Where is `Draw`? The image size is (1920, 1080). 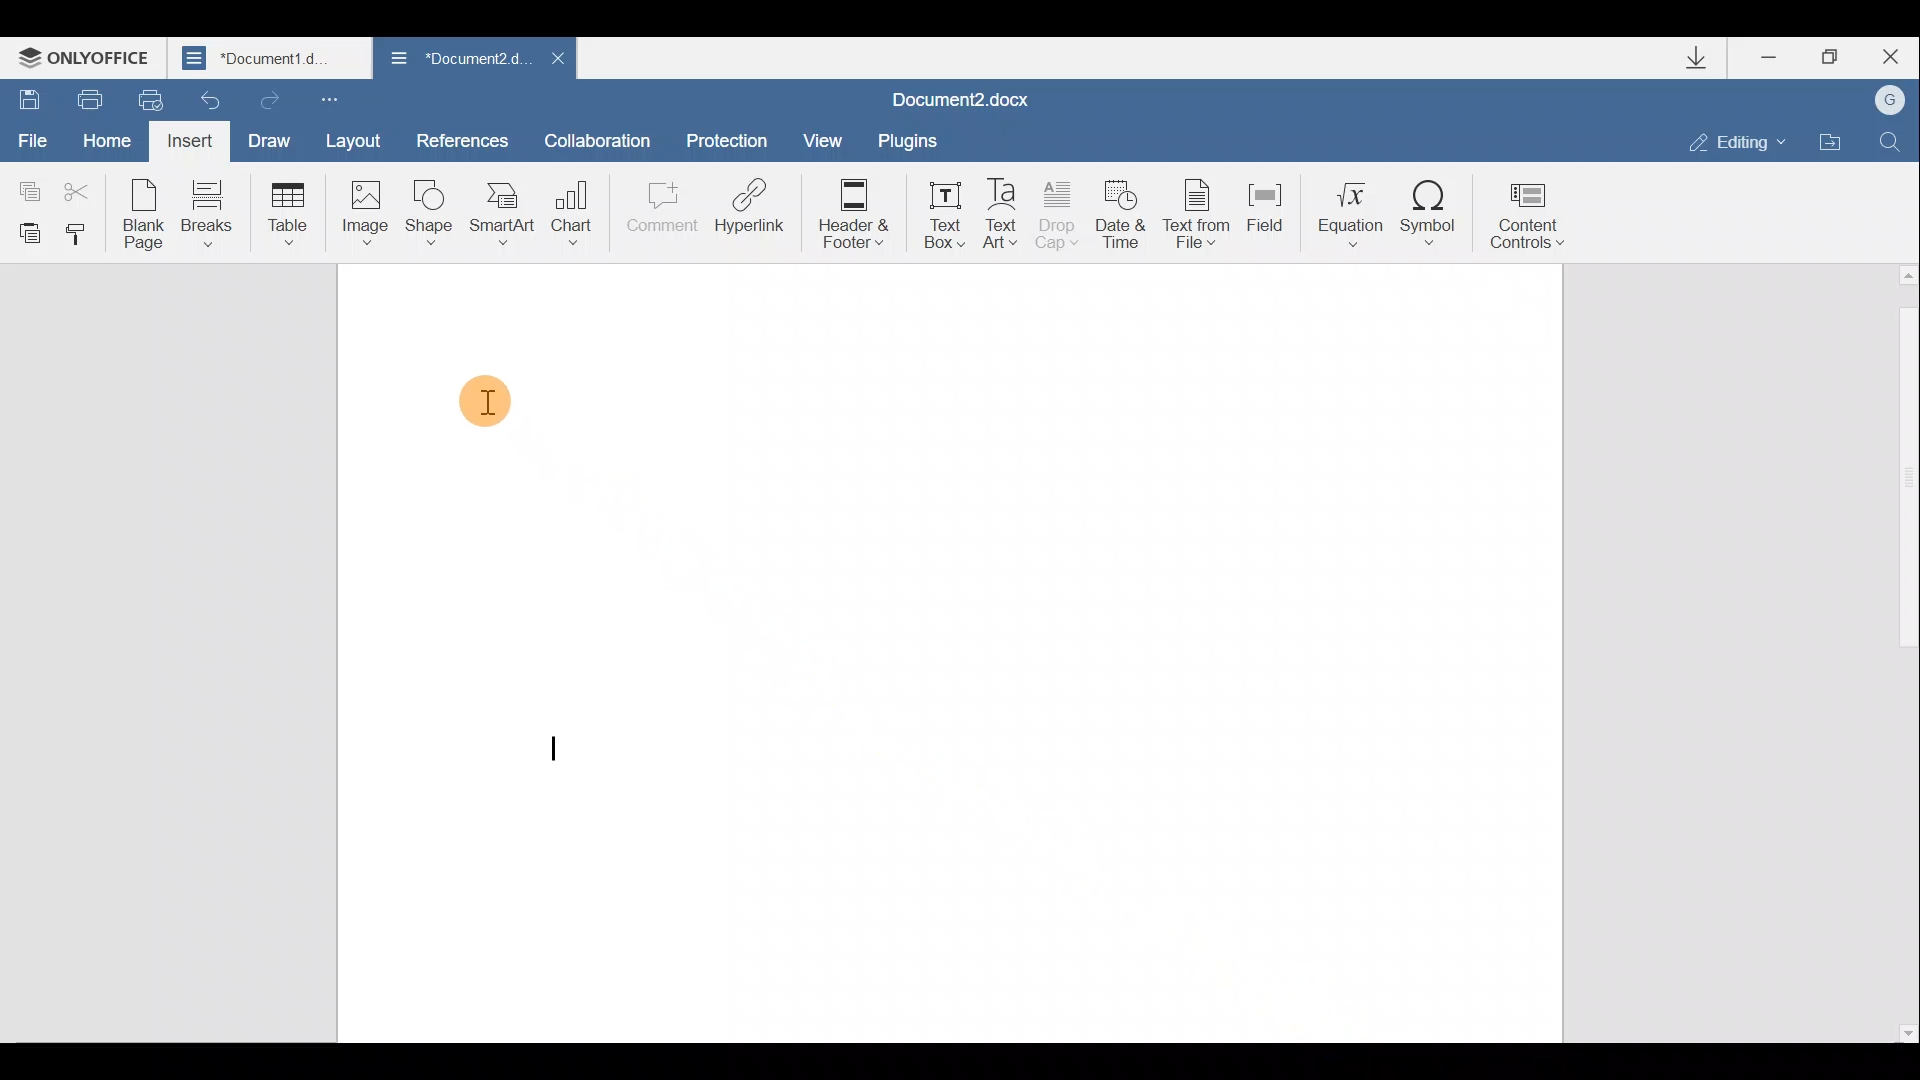
Draw is located at coordinates (272, 139).